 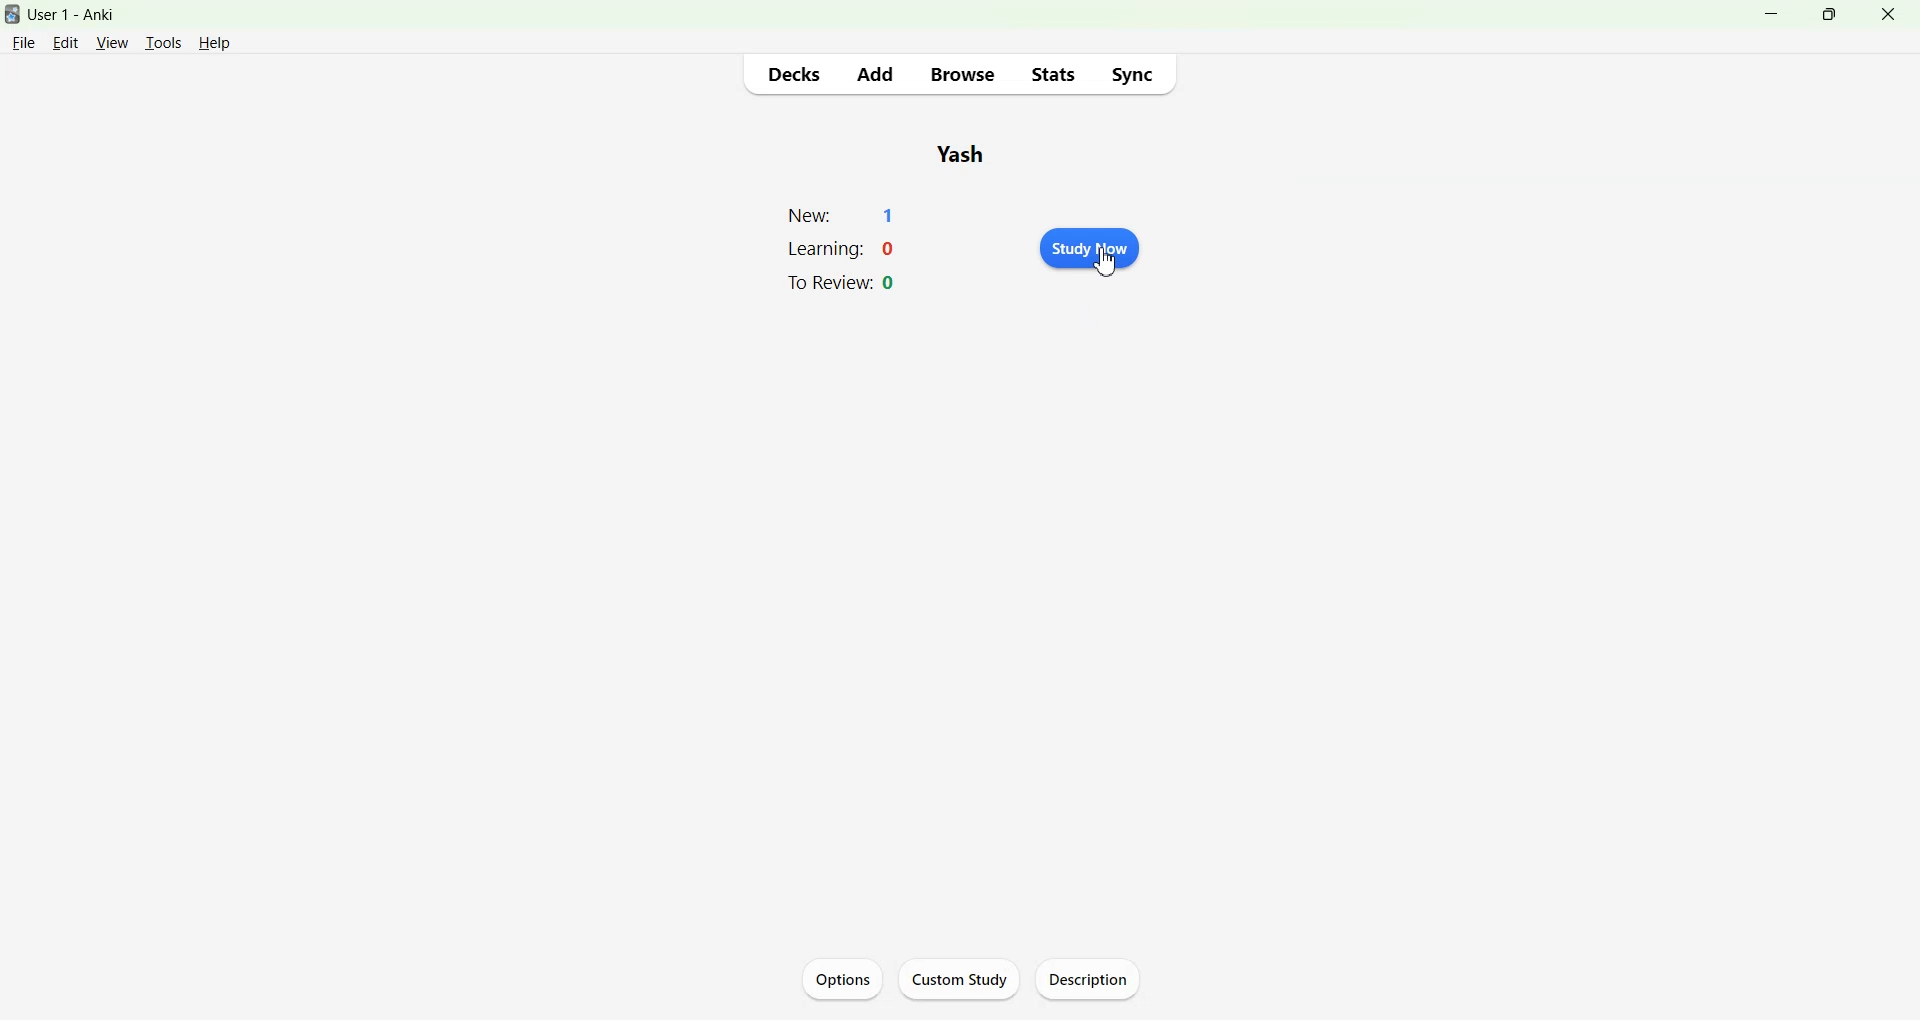 What do you see at coordinates (1887, 14) in the screenshot?
I see `Close` at bounding box center [1887, 14].